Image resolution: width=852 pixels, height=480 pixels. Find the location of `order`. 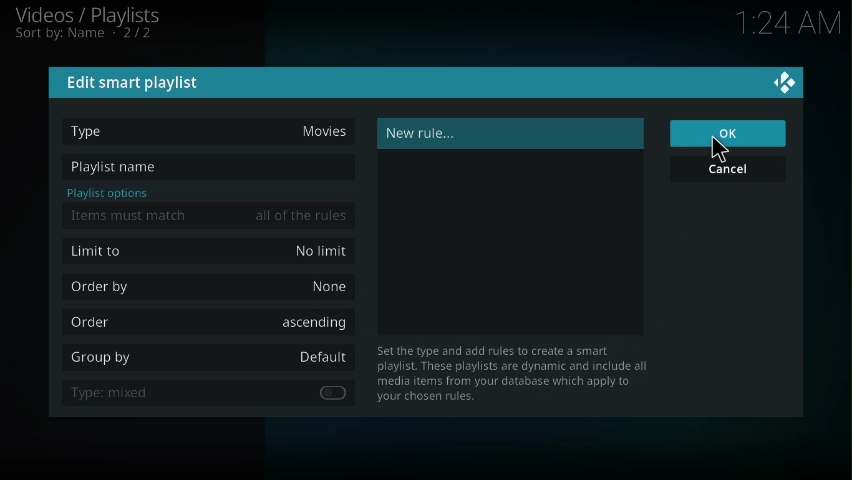

order is located at coordinates (96, 322).